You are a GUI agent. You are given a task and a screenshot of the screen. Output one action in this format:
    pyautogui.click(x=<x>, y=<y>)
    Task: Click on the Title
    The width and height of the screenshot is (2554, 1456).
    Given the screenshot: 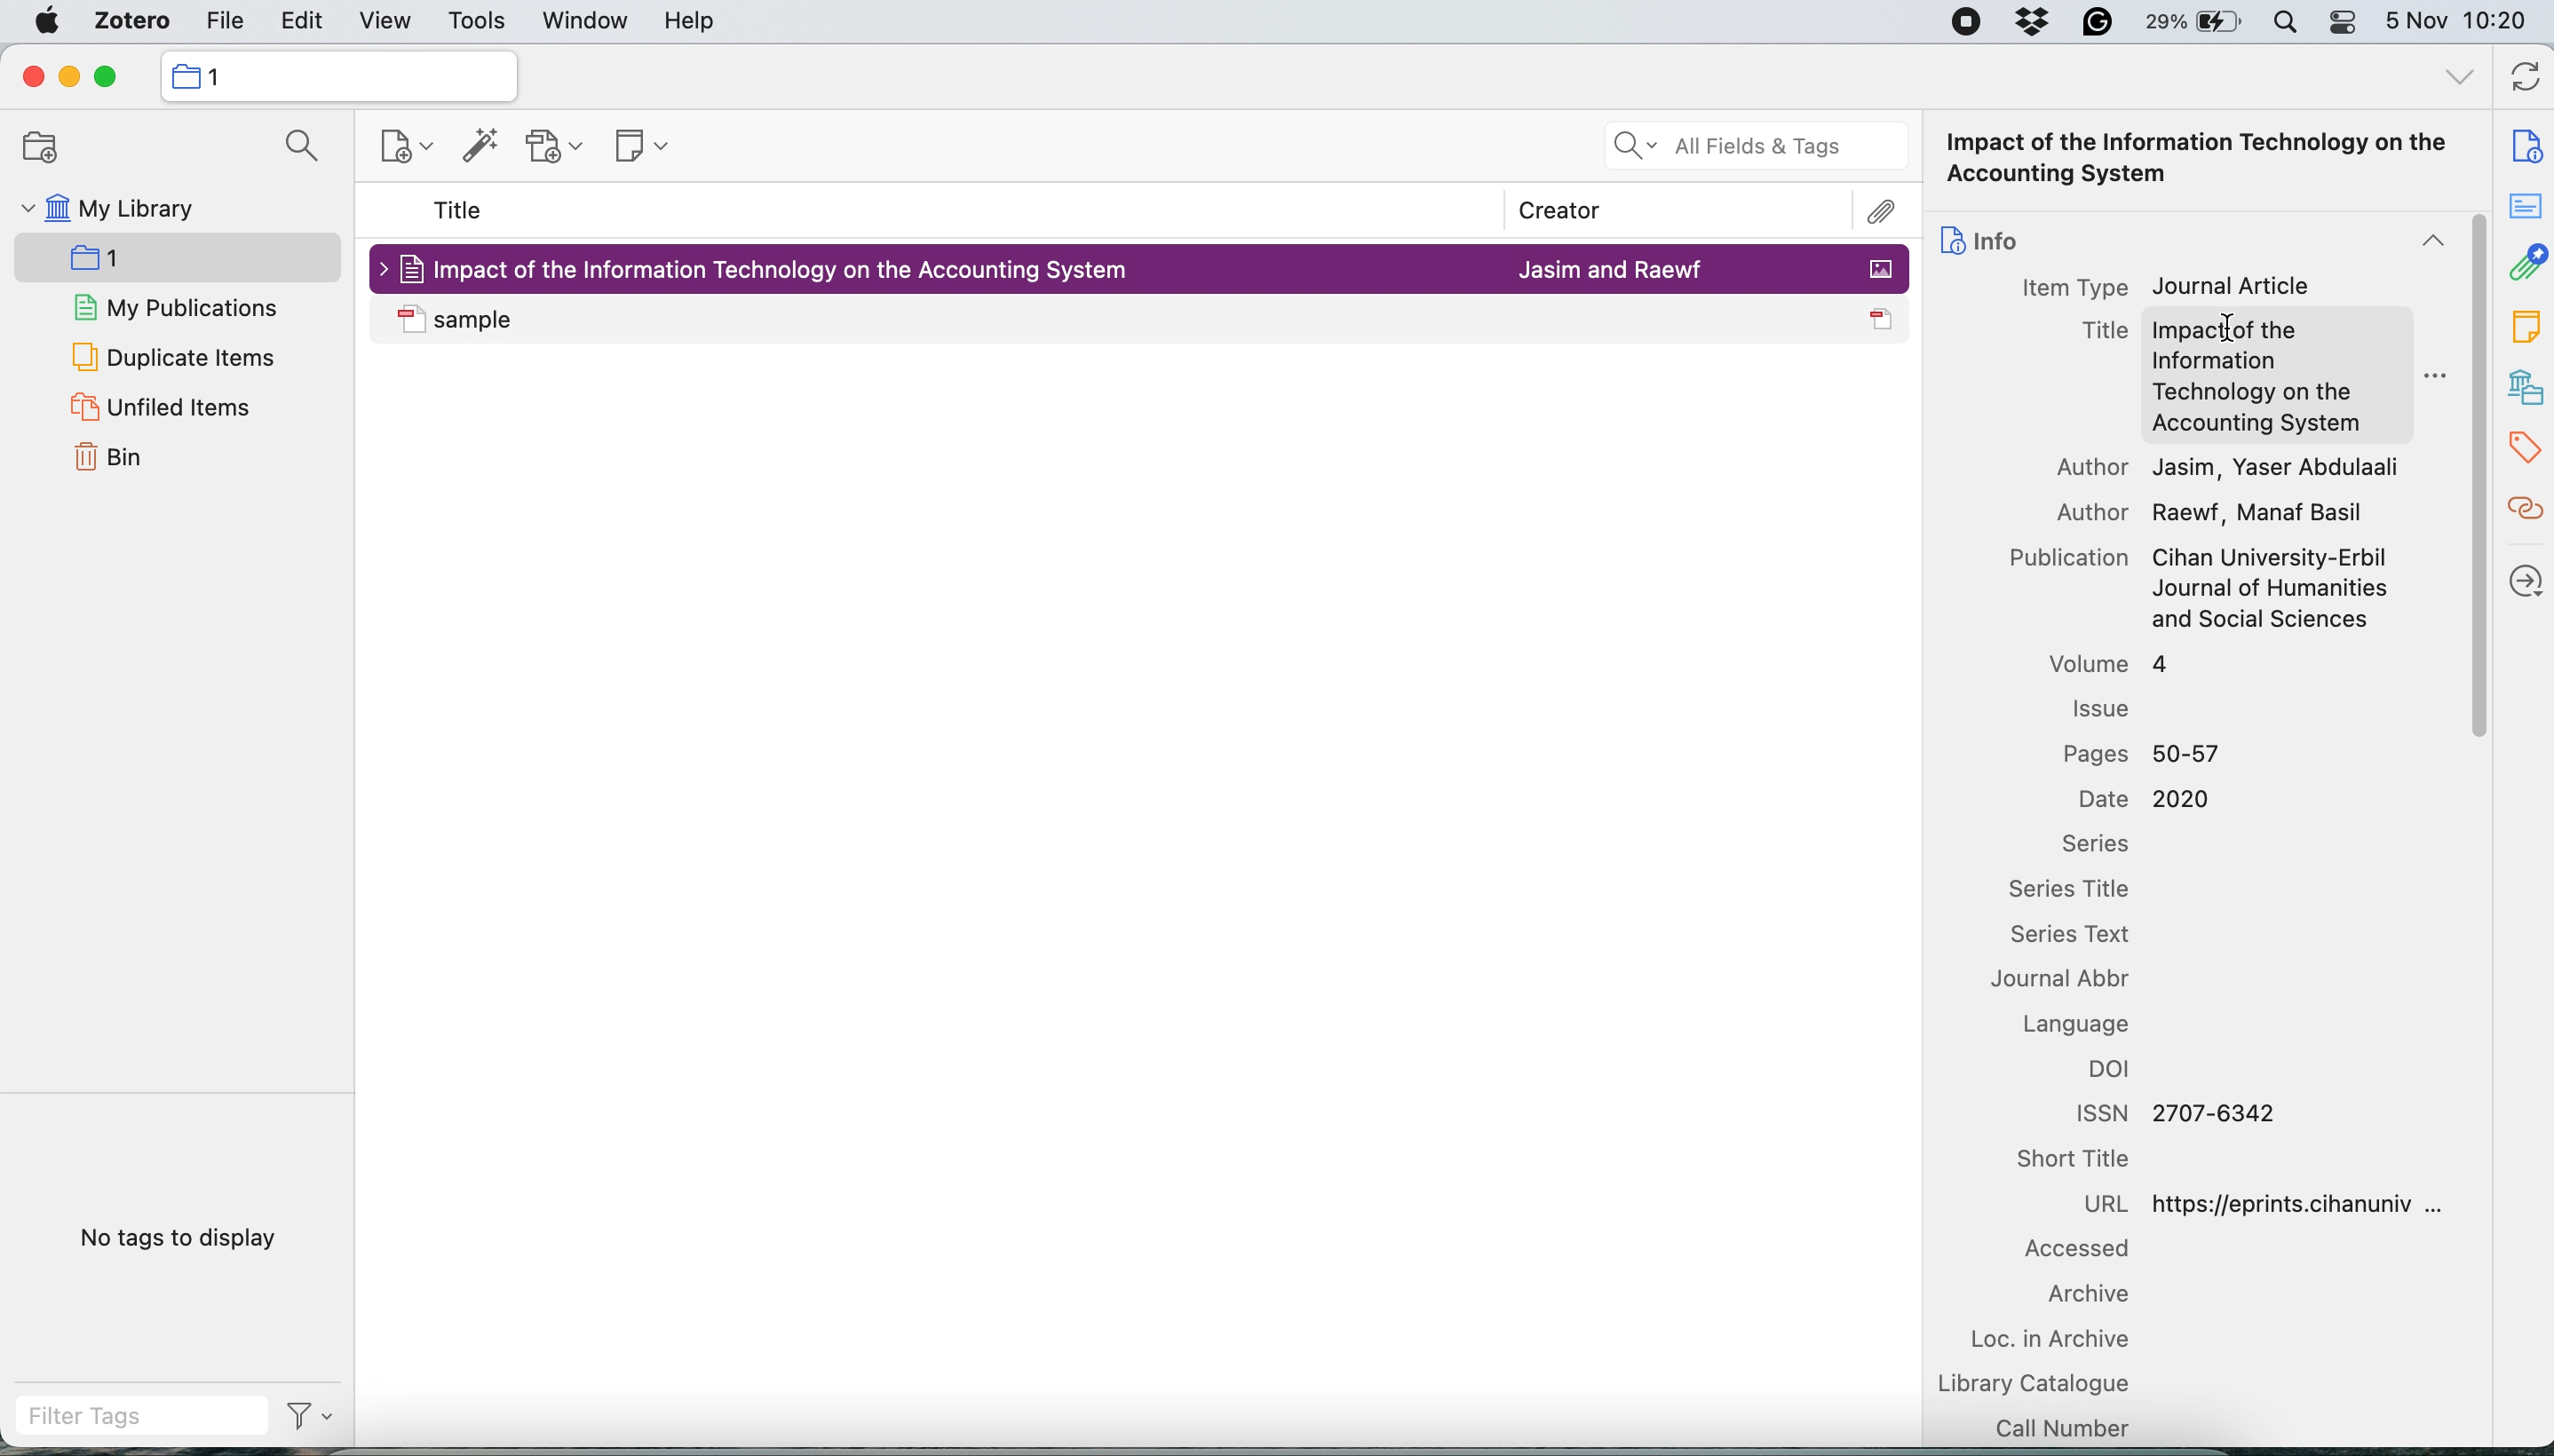 What is the action you would take?
    pyautogui.click(x=2106, y=331)
    